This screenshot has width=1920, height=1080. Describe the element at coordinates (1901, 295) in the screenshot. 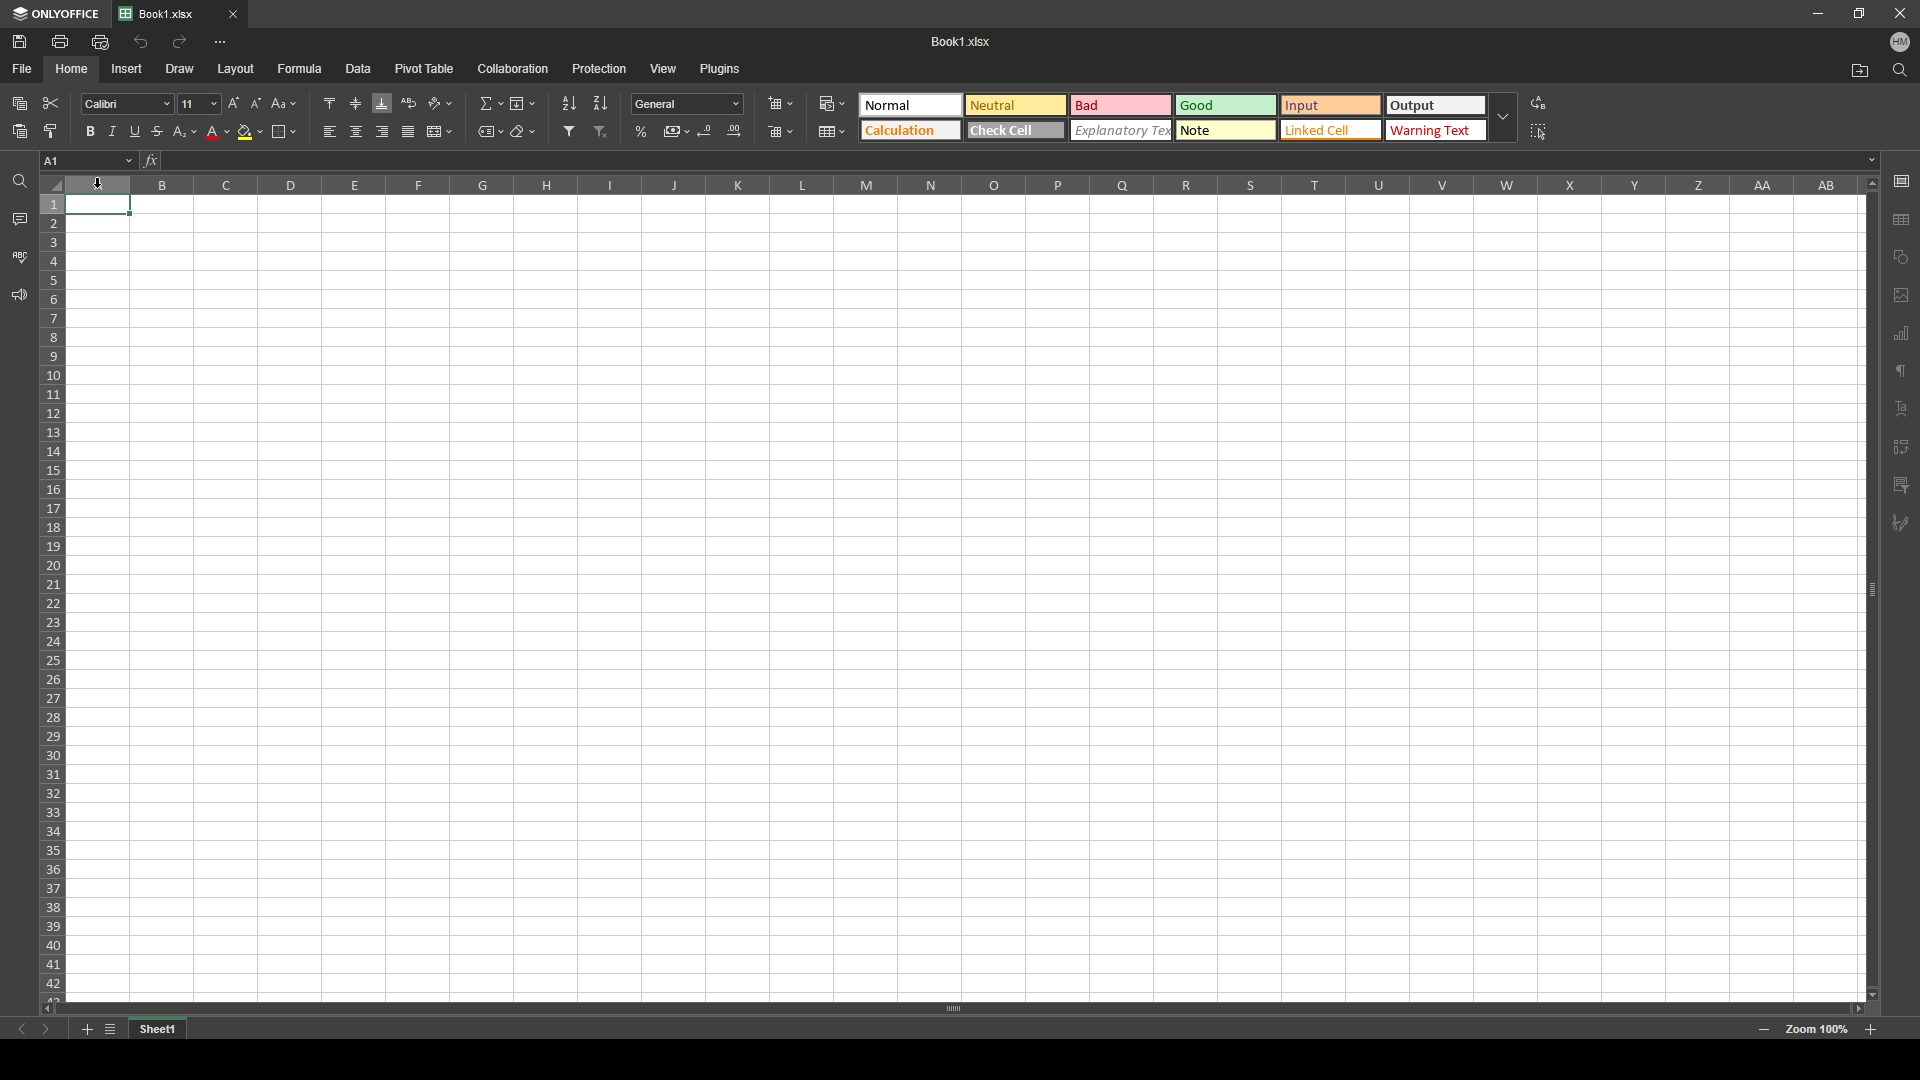

I see `image` at that location.